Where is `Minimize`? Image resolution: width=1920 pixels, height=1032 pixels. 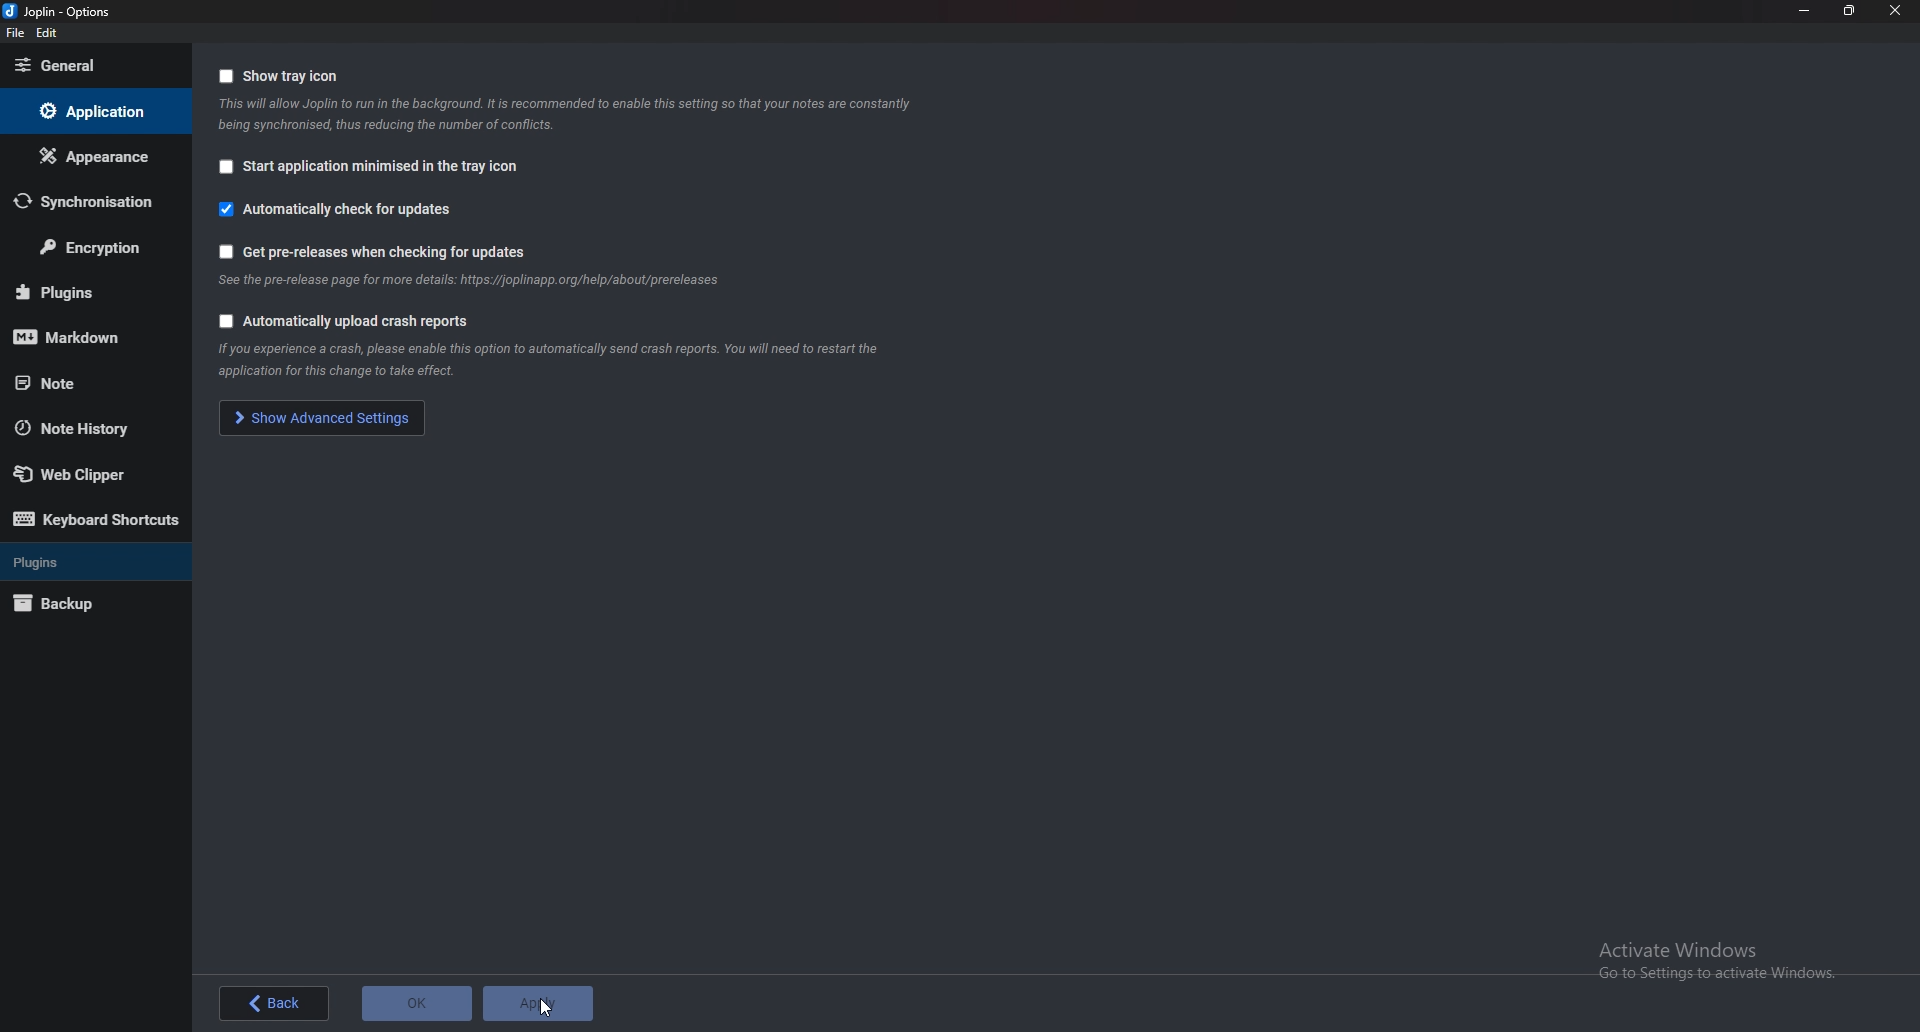 Minimize is located at coordinates (1804, 10).